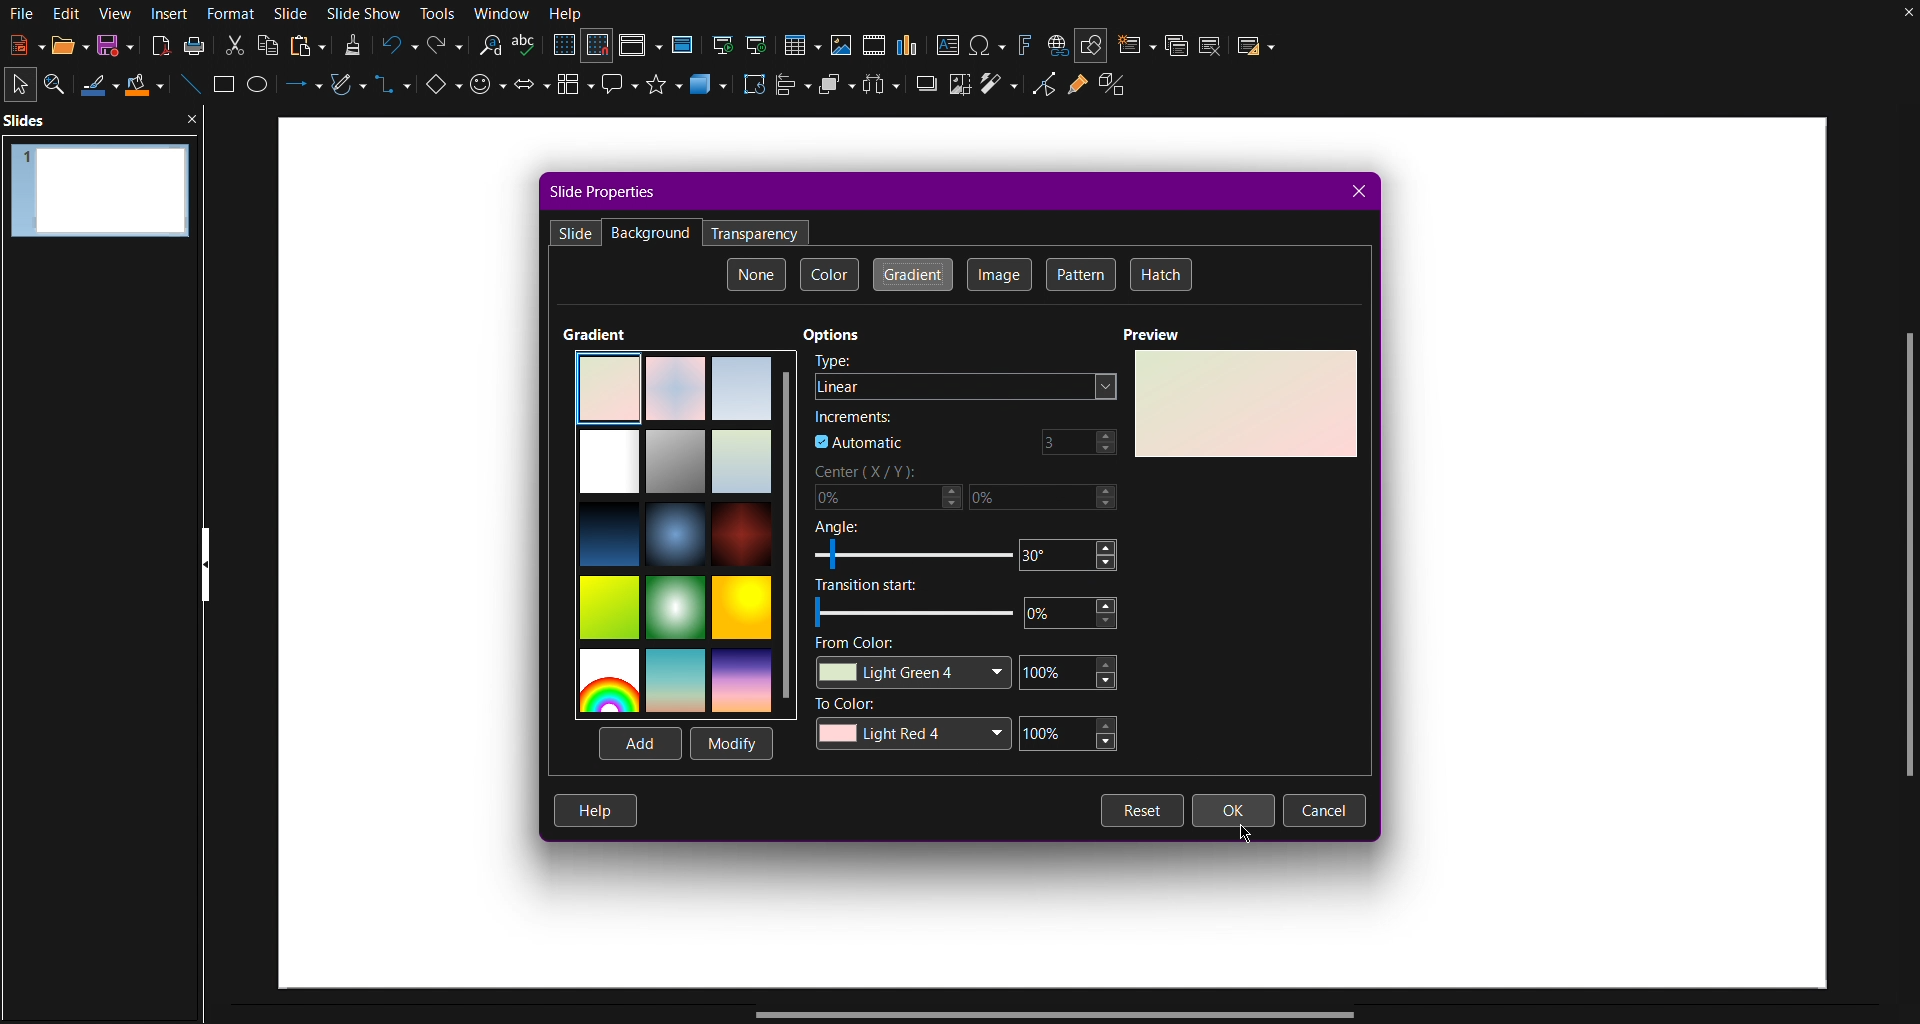  I want to click on modify, so click(729, 741).